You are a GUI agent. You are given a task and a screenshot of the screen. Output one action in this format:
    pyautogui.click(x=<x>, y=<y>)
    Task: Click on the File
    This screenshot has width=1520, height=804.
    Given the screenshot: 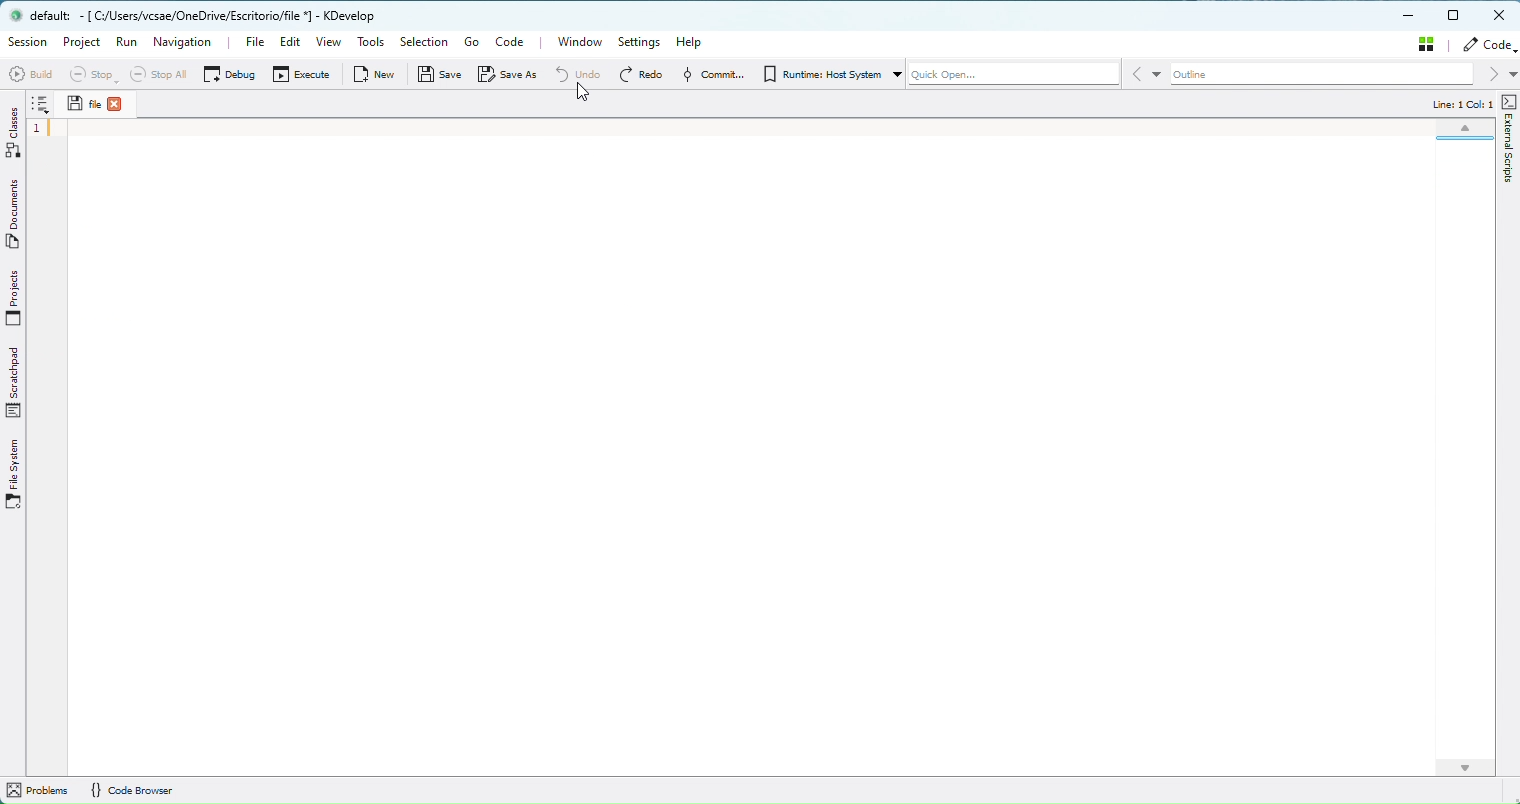 What is the action you would take?
    pyautogui.click(x=95, y=105)
    